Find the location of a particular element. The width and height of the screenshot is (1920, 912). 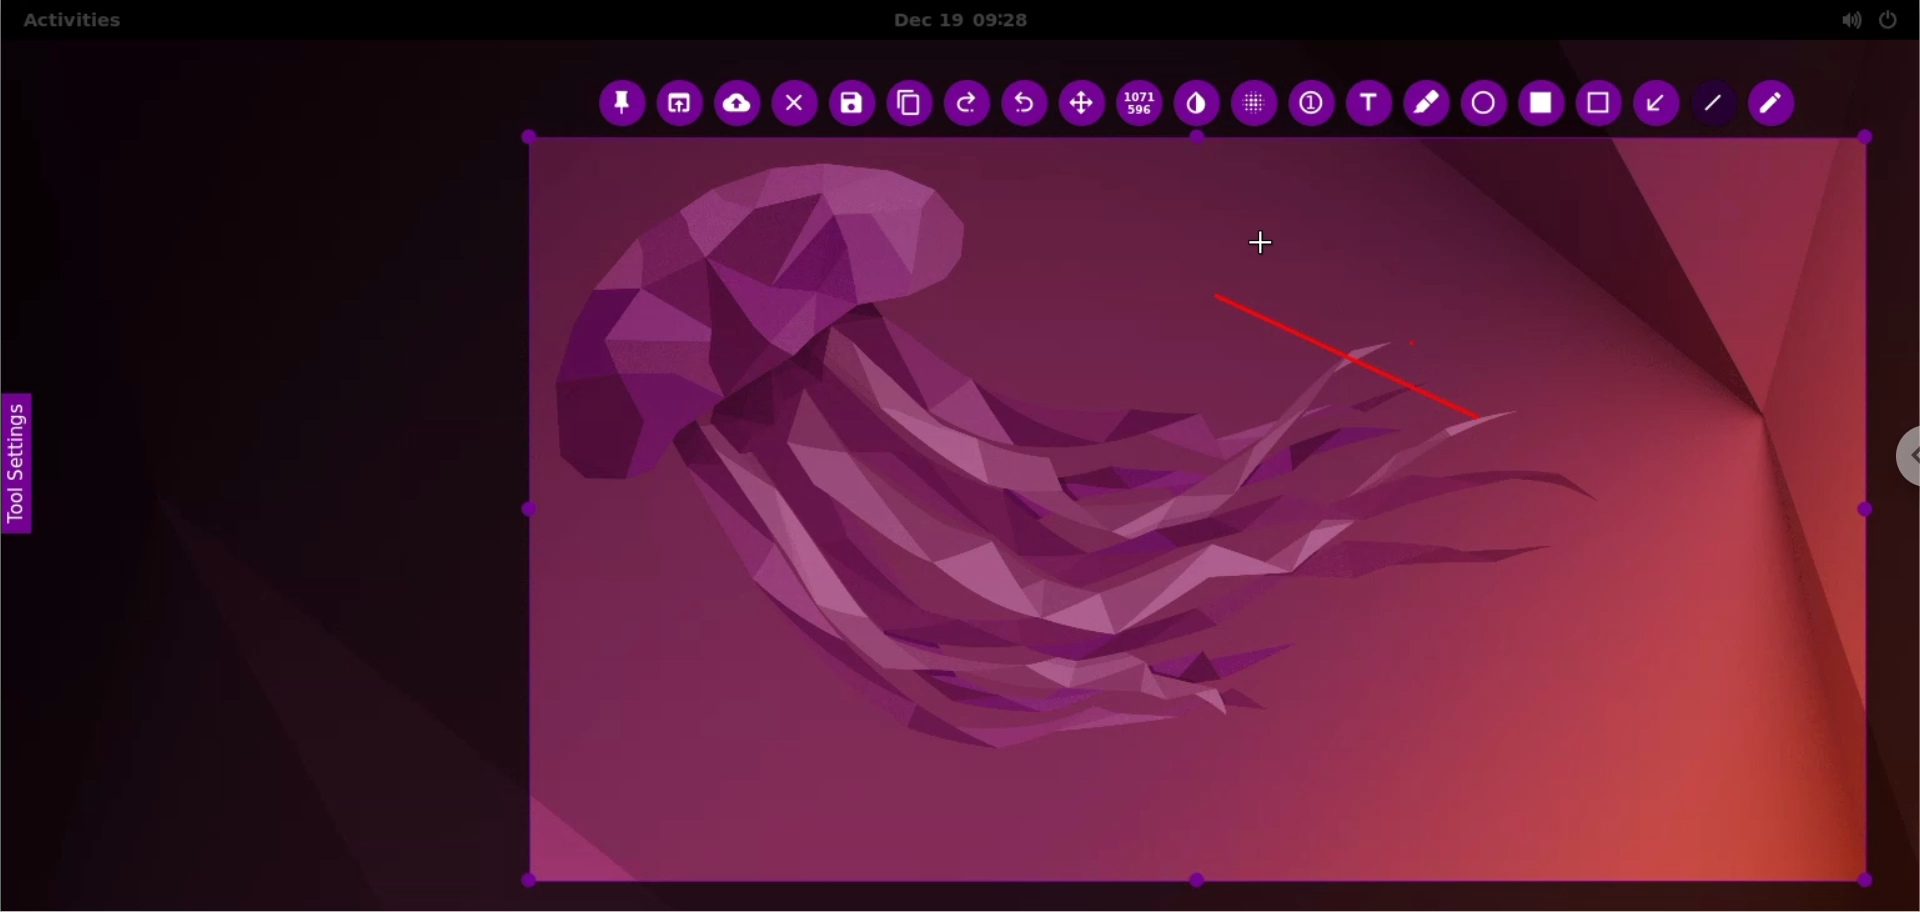

pencil is located at coordinates (1773, 104).